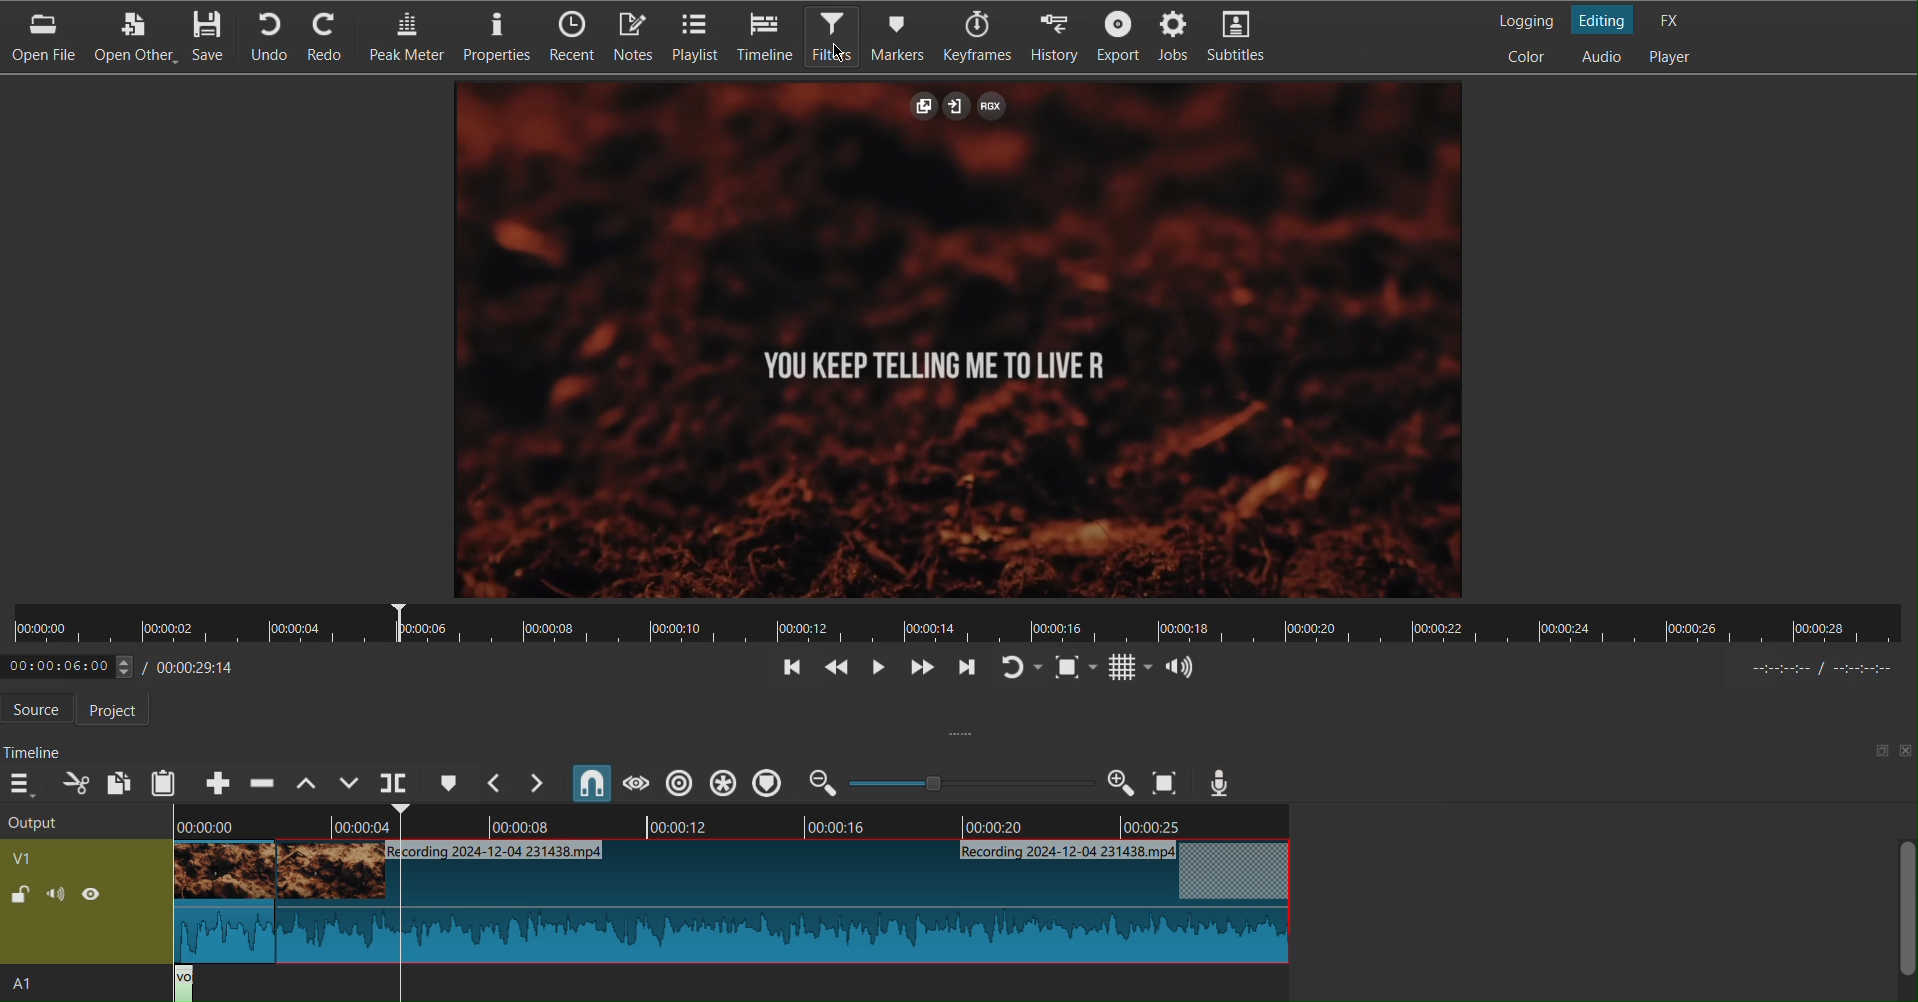  I want to click on close, so click(1906, 752).